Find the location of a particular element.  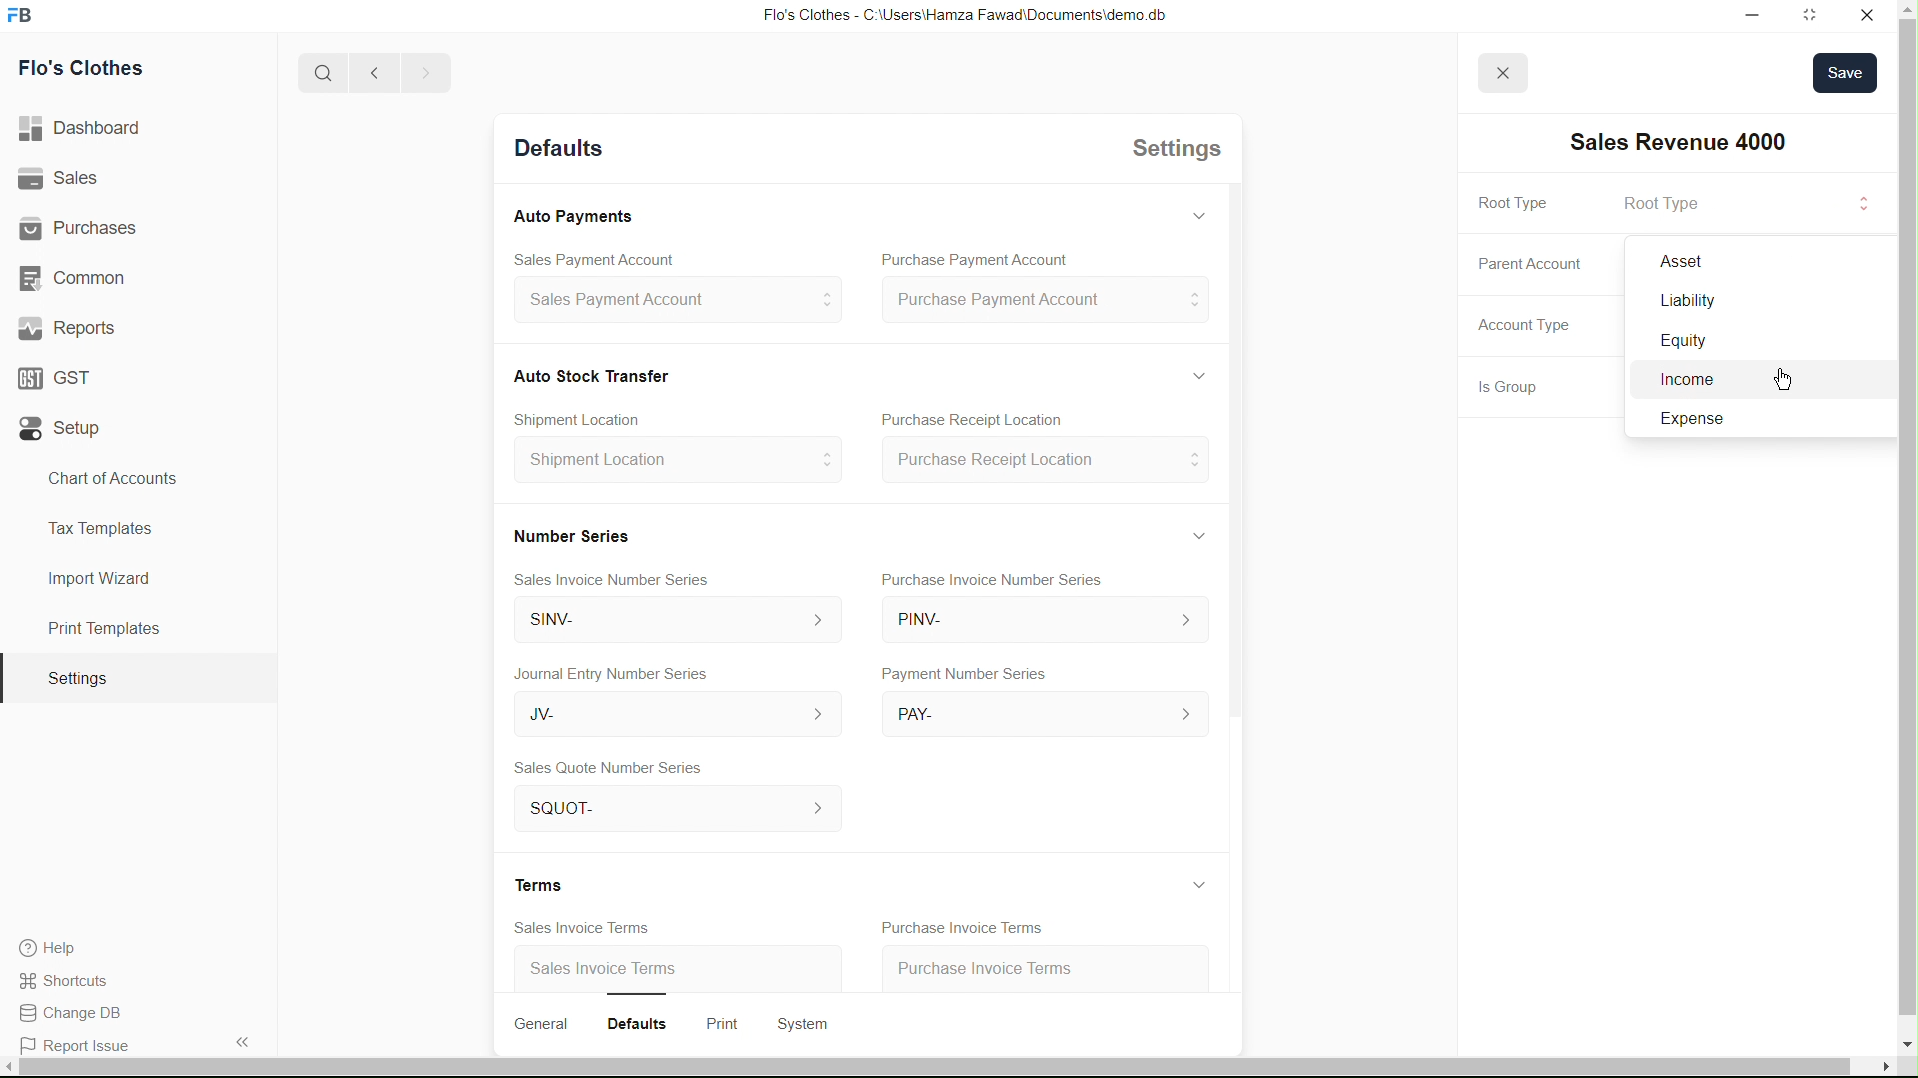

Number Series is located at coordinates (579, 533).